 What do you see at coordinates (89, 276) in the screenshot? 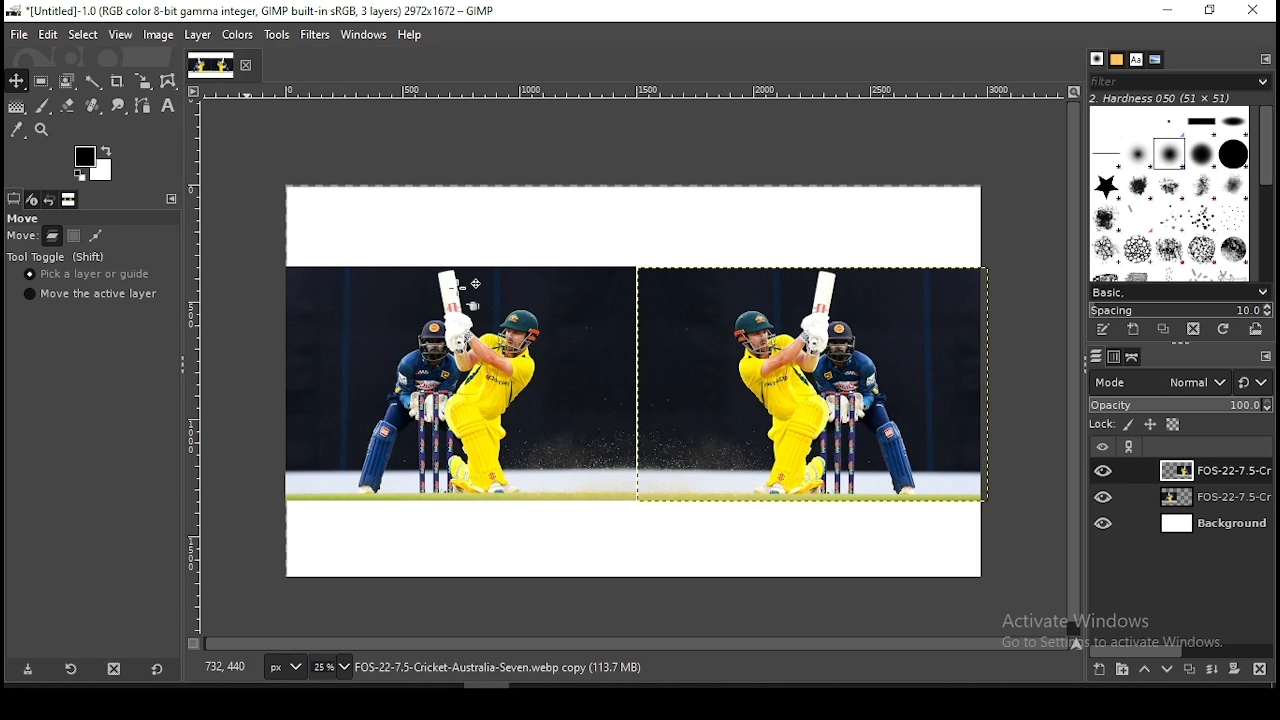
I see `pick a layer or guide` at bounding box center [89, 276].